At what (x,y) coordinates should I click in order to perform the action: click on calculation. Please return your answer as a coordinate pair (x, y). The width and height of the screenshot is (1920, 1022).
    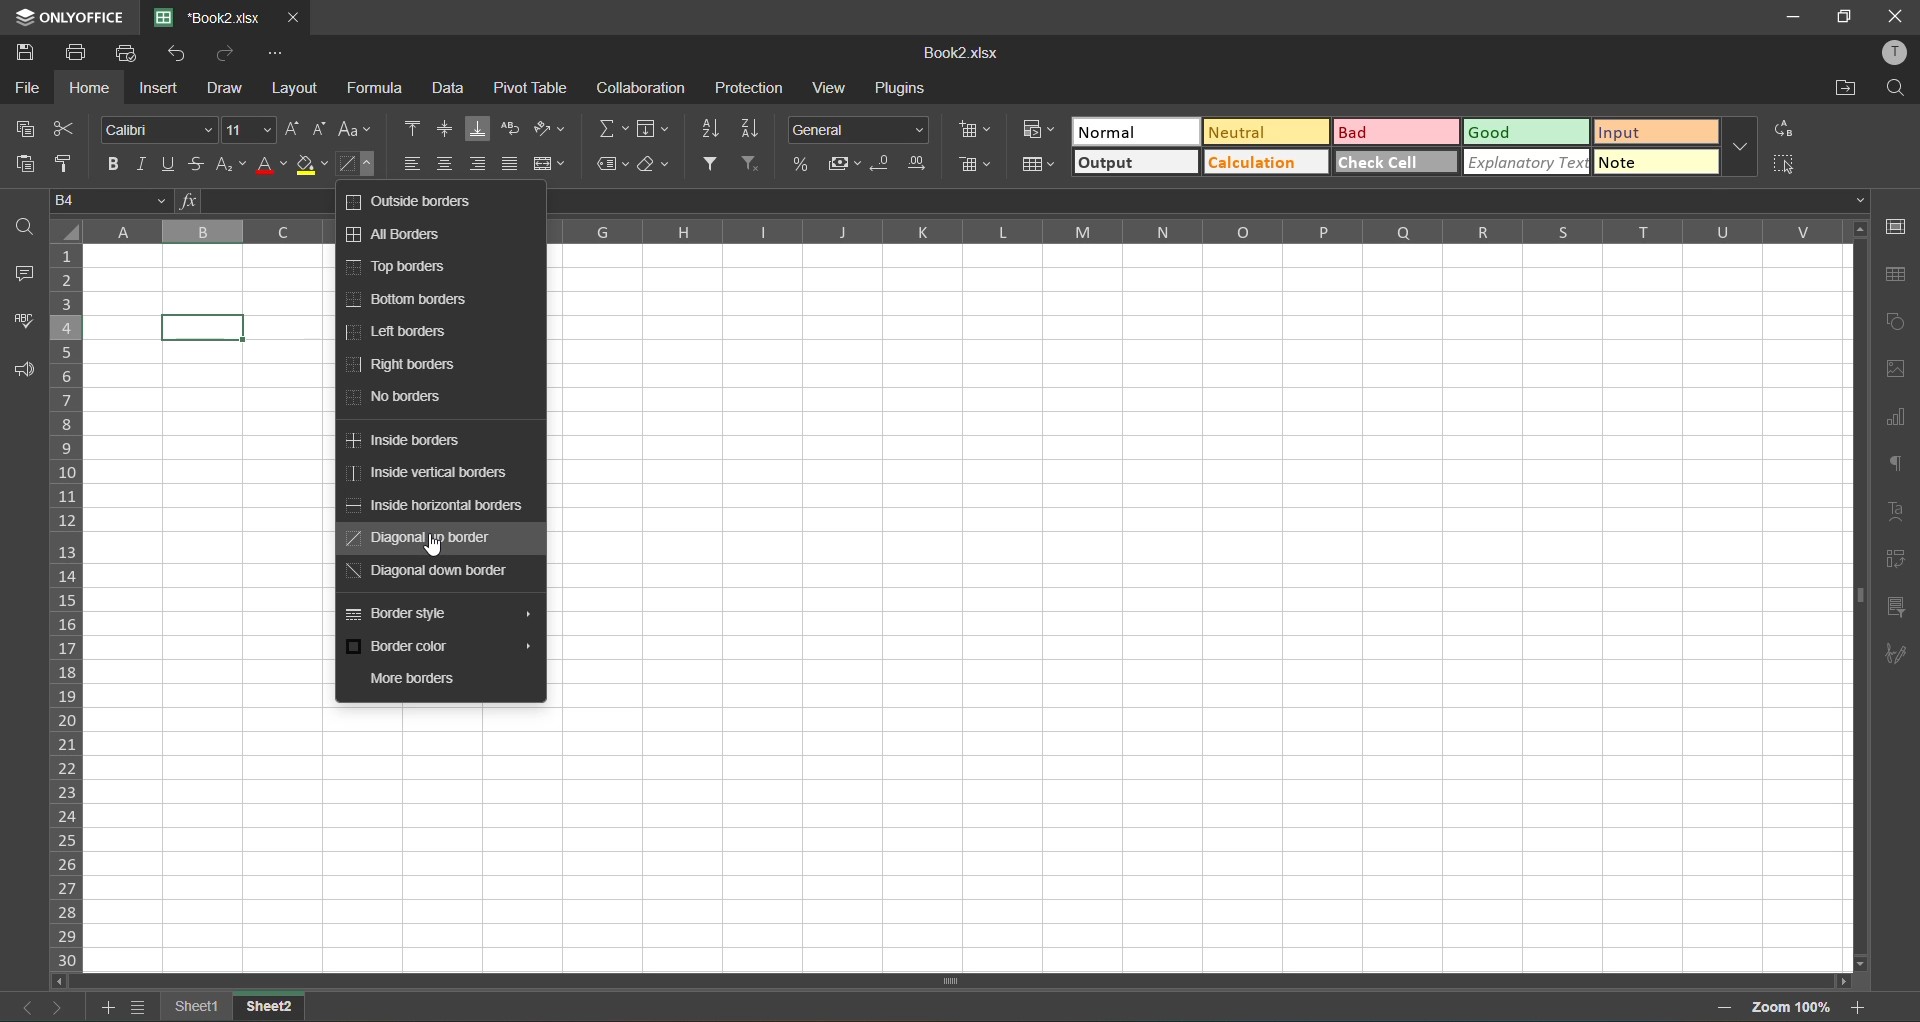
    Looking at the image, I should click on (1269, 163).